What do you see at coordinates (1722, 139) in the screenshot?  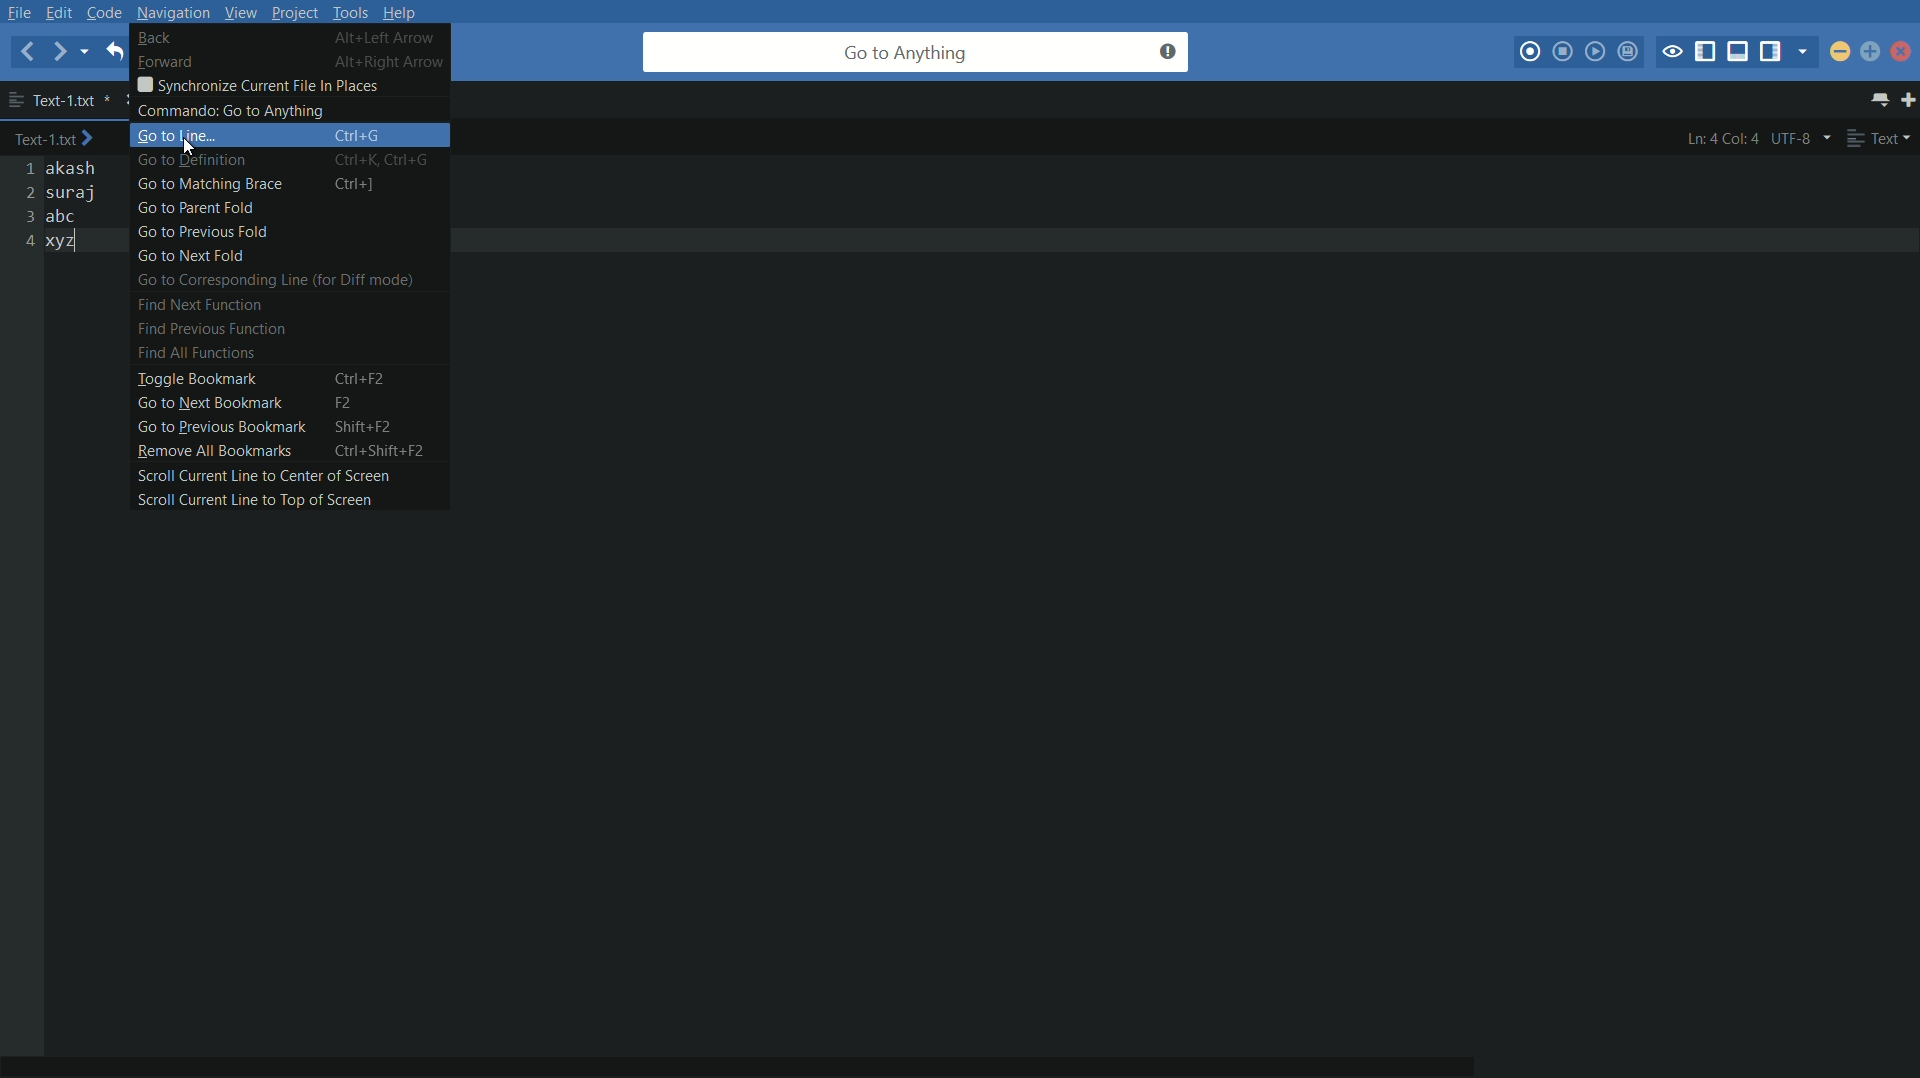 I see `ln:4 col:4` at bounding box center [1722, 139].